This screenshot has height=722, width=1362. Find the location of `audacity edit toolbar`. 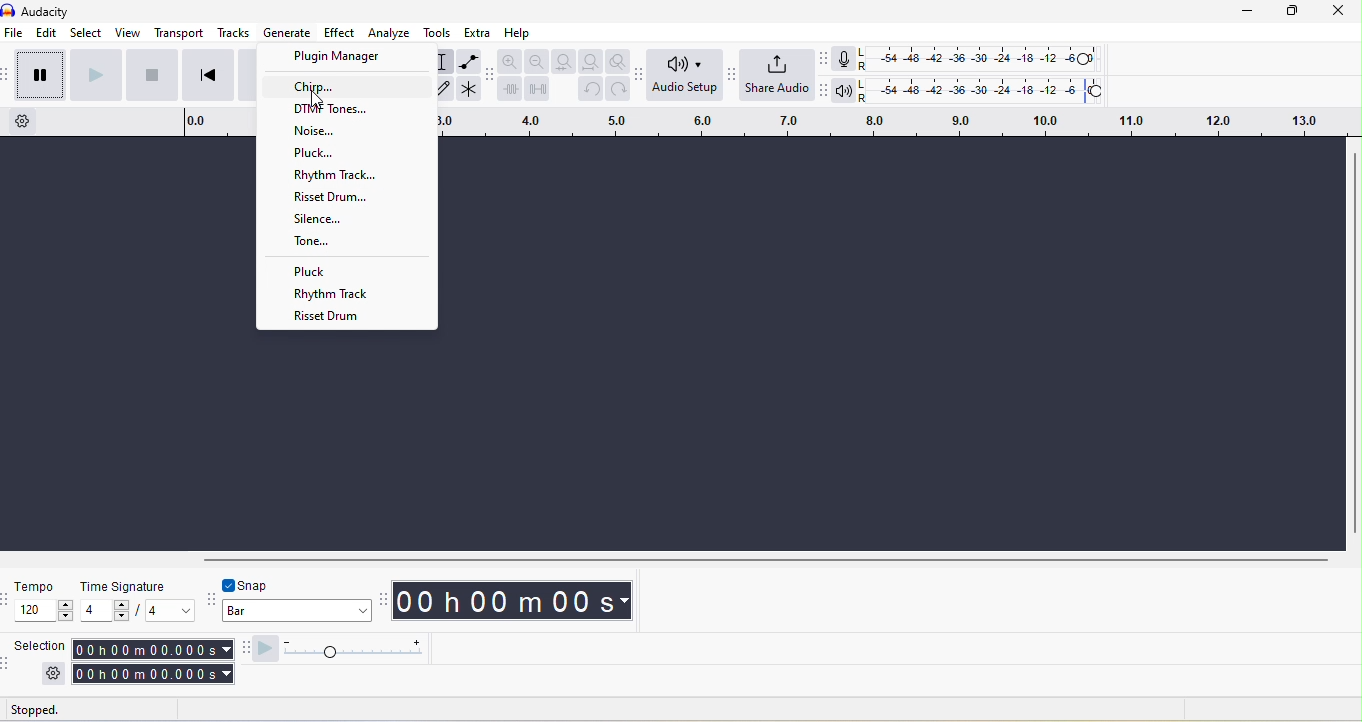

audacity edit toolbar is located at coordinates (491, 74).